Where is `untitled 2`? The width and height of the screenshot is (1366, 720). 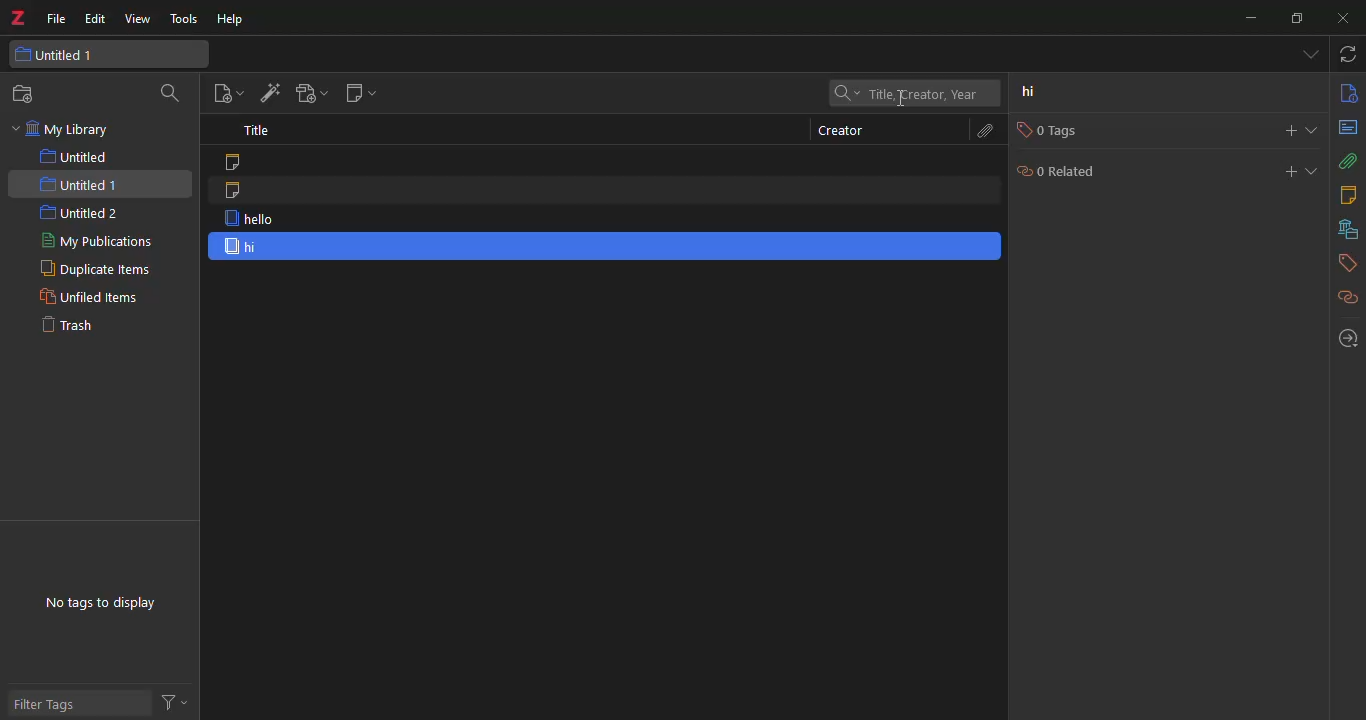
untitled 2 is located at coordinates (82, 212).